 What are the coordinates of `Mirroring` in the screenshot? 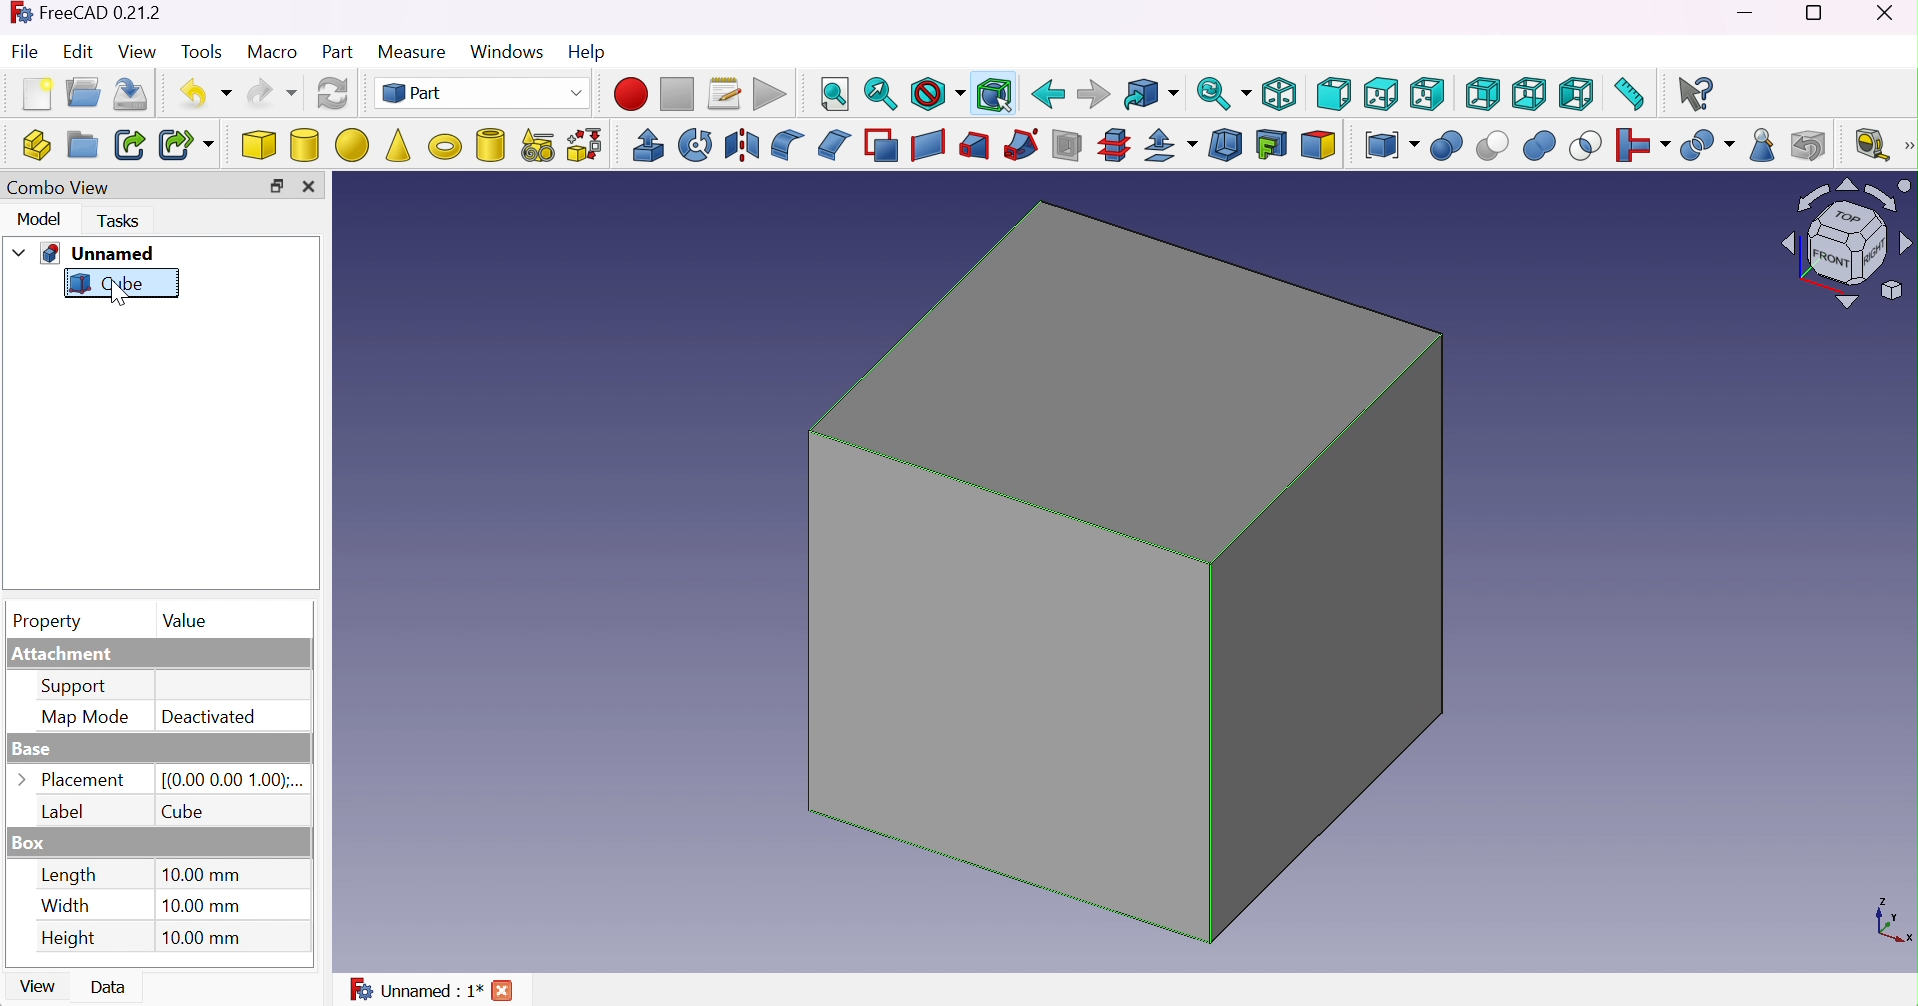 It's located at (743, 147).